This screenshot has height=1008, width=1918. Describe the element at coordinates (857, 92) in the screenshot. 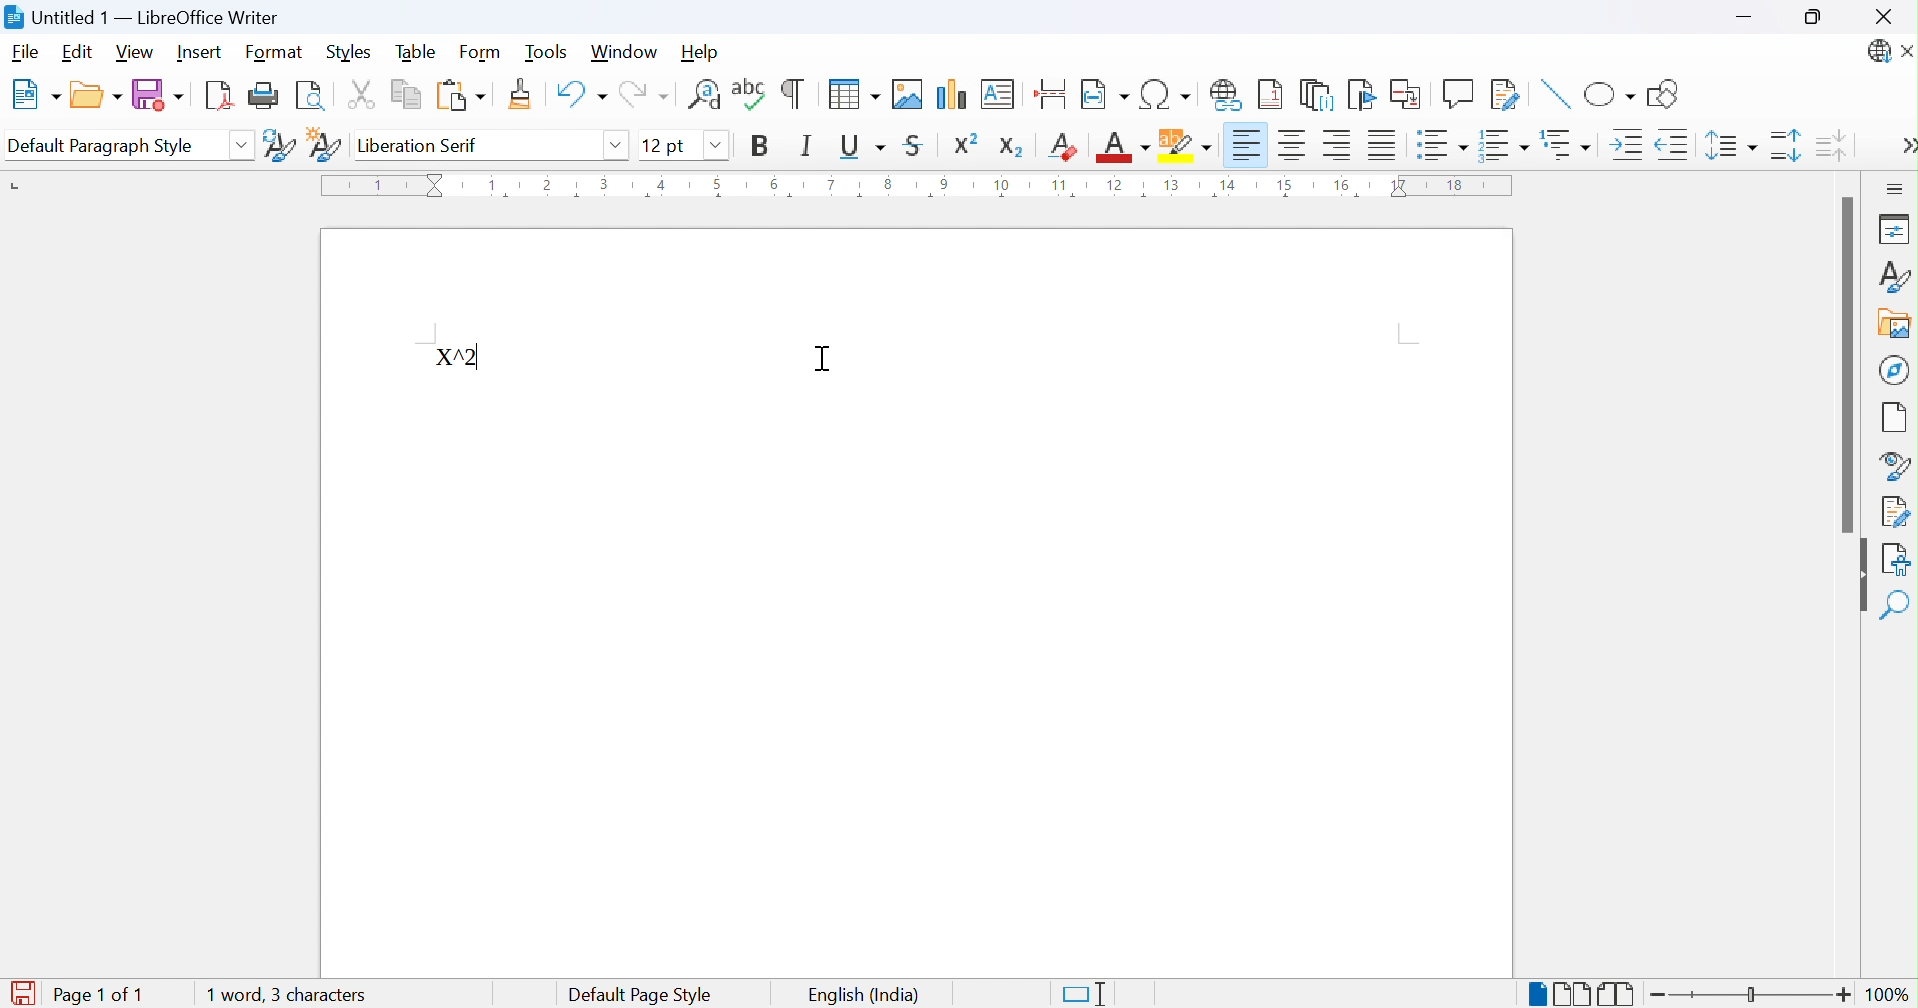

I see `Insert table` at that location.